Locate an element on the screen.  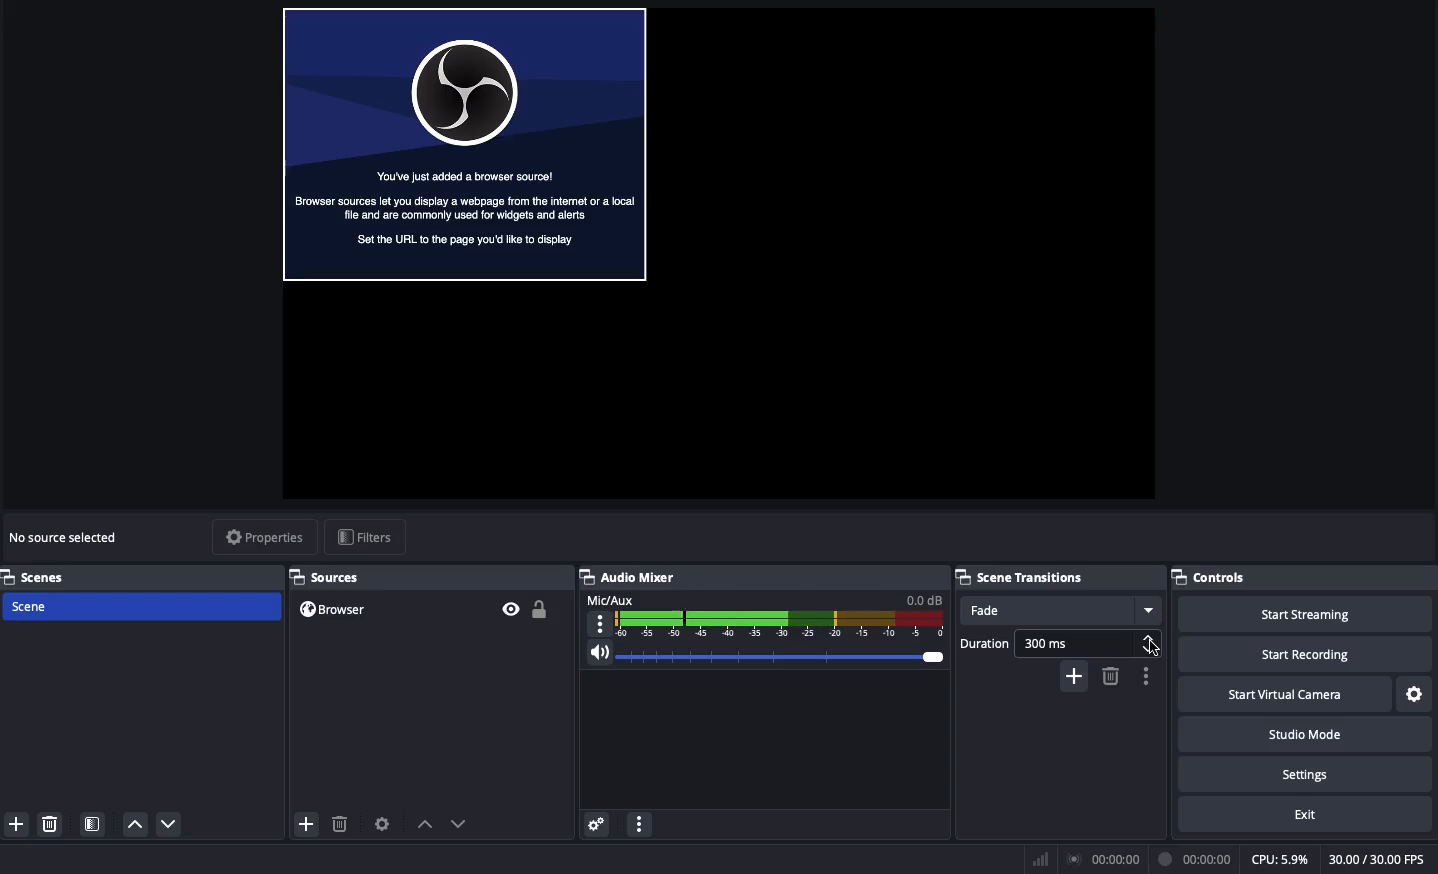
CPU is located at coordinates (1277, 859).